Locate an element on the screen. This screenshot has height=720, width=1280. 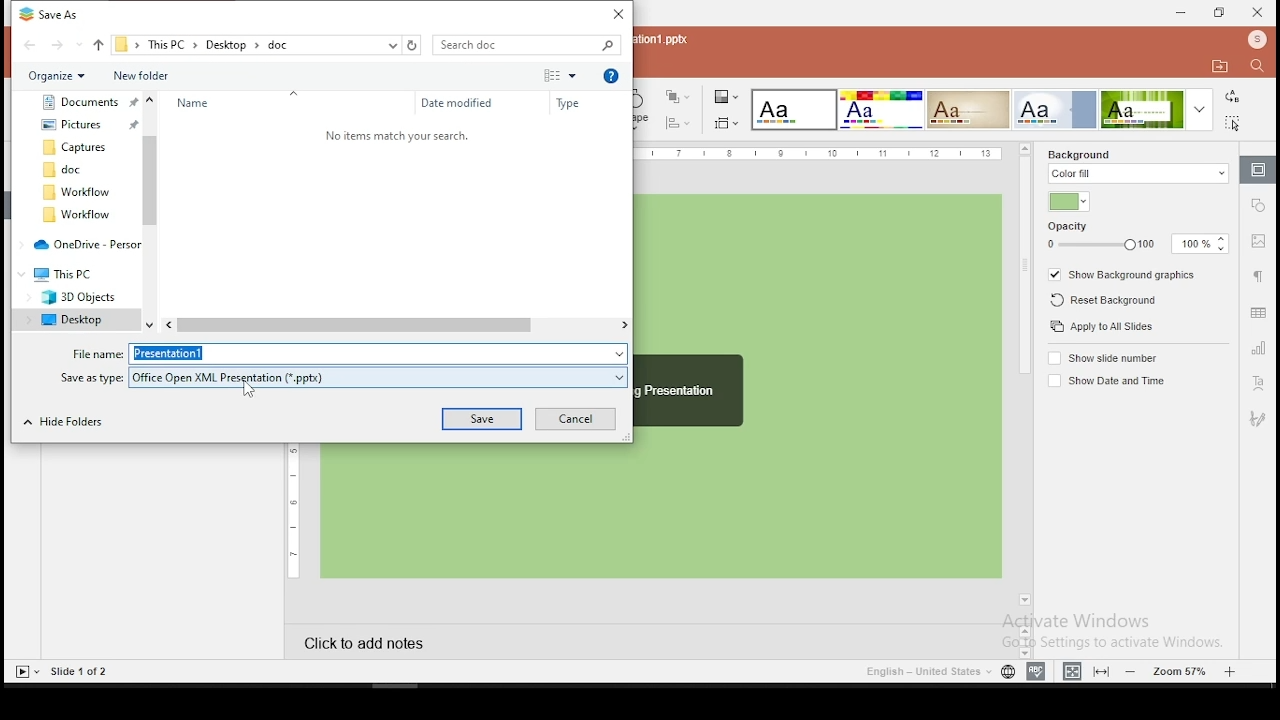
opacity input is located at coordinates (1201, 245).